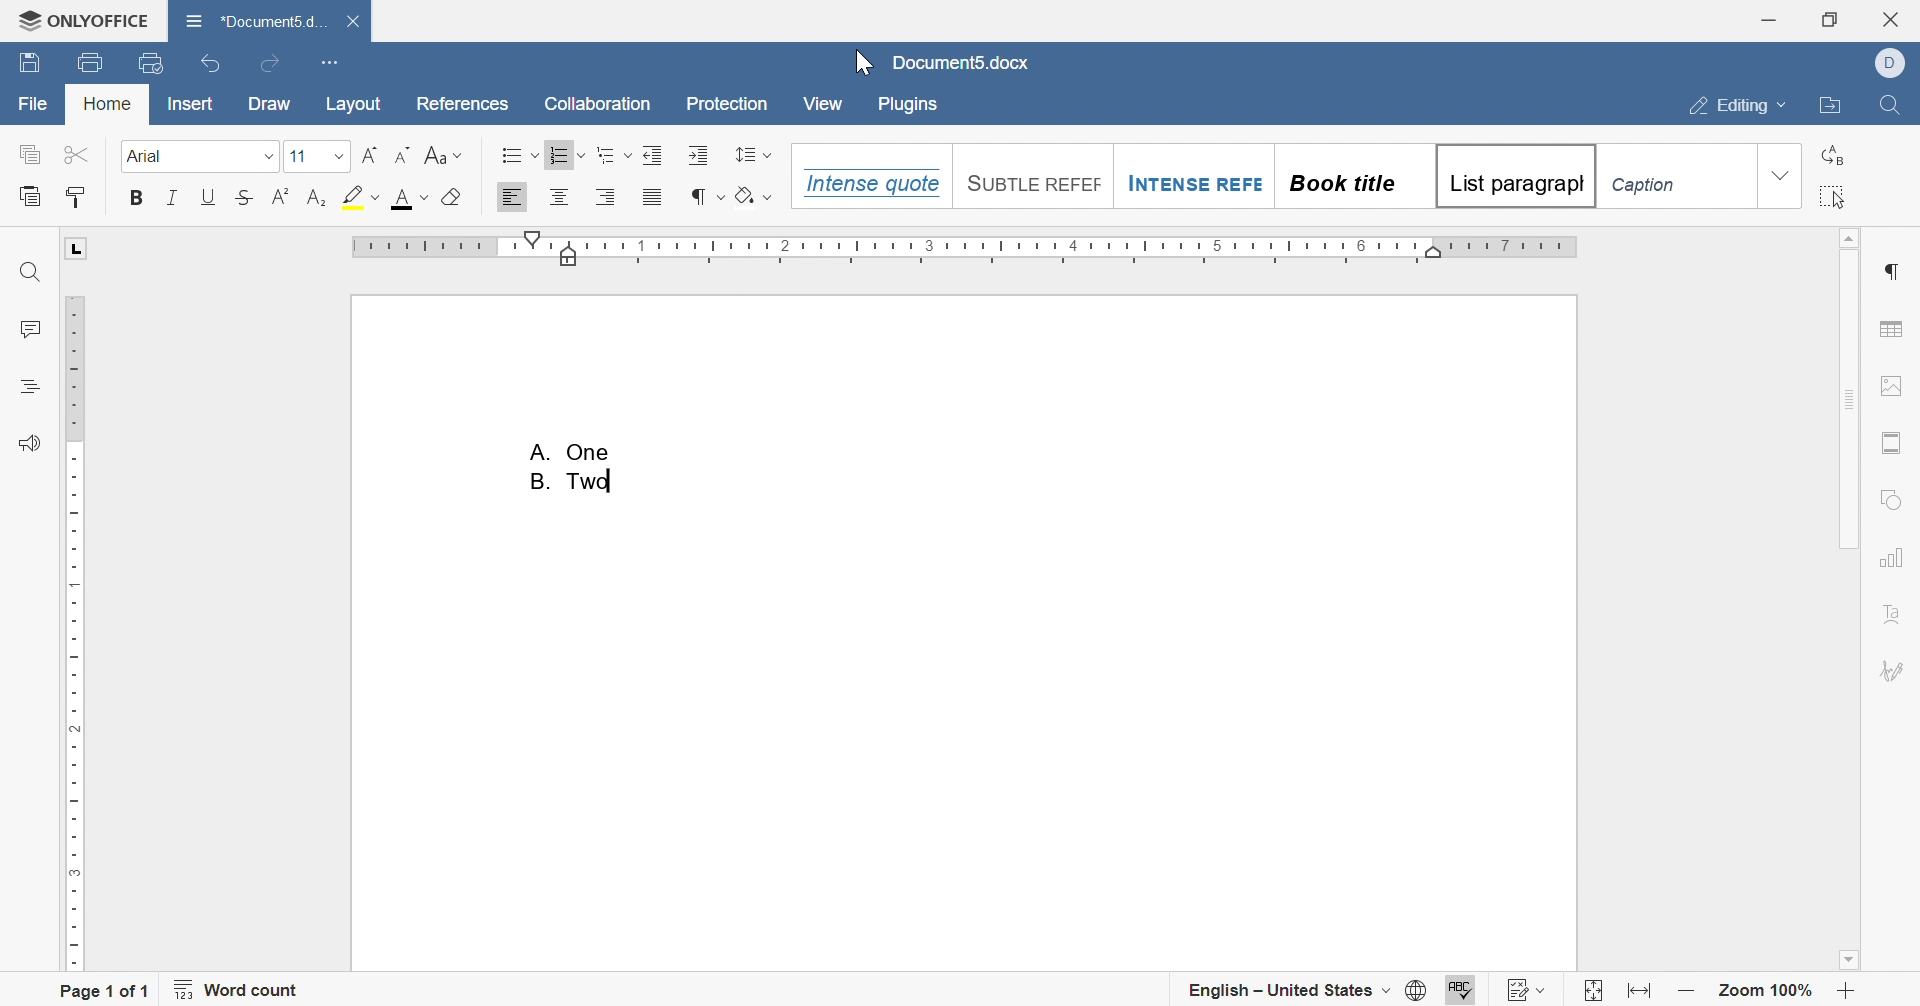 This screenshot has width=1920, height=1006. I want to click on numbering, so click(567, 156).